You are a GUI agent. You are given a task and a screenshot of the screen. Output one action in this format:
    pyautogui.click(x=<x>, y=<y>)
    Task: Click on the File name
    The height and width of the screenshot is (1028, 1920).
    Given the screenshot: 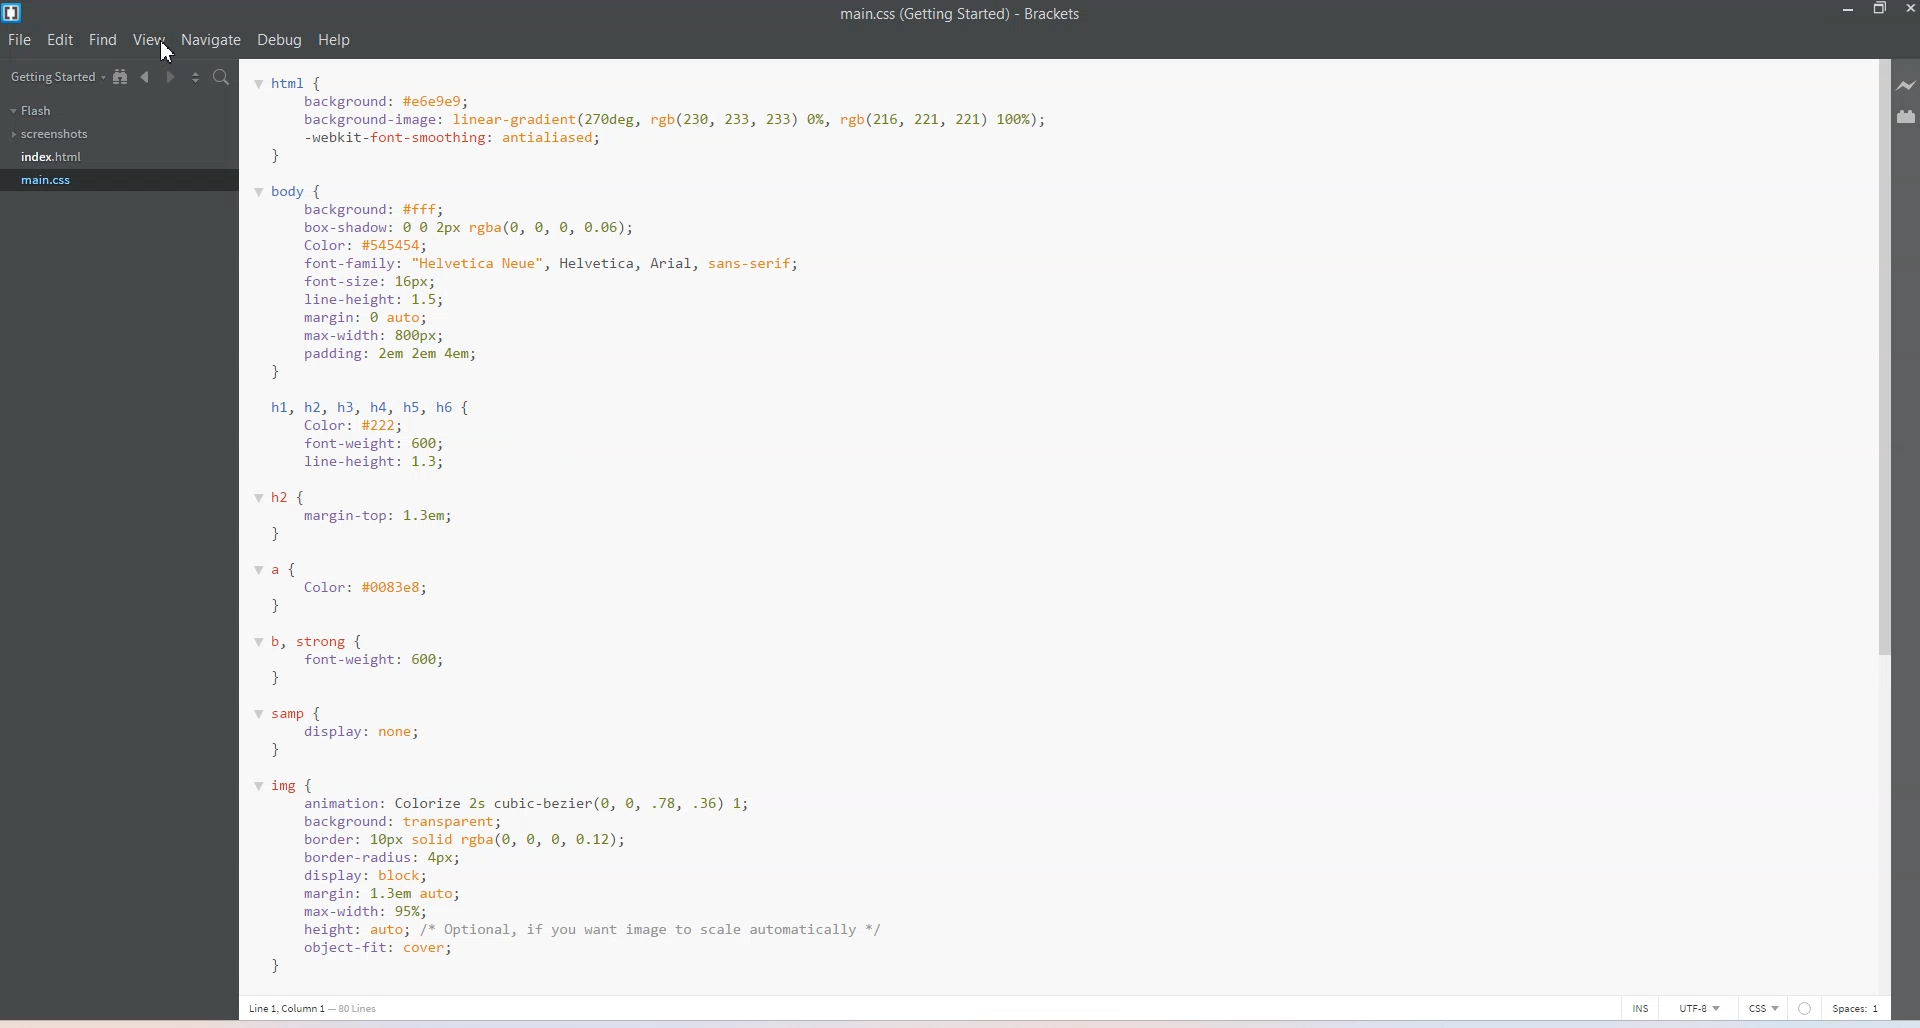 What is the action you would take?
    pyautogui.click(x=961, y=15)
    